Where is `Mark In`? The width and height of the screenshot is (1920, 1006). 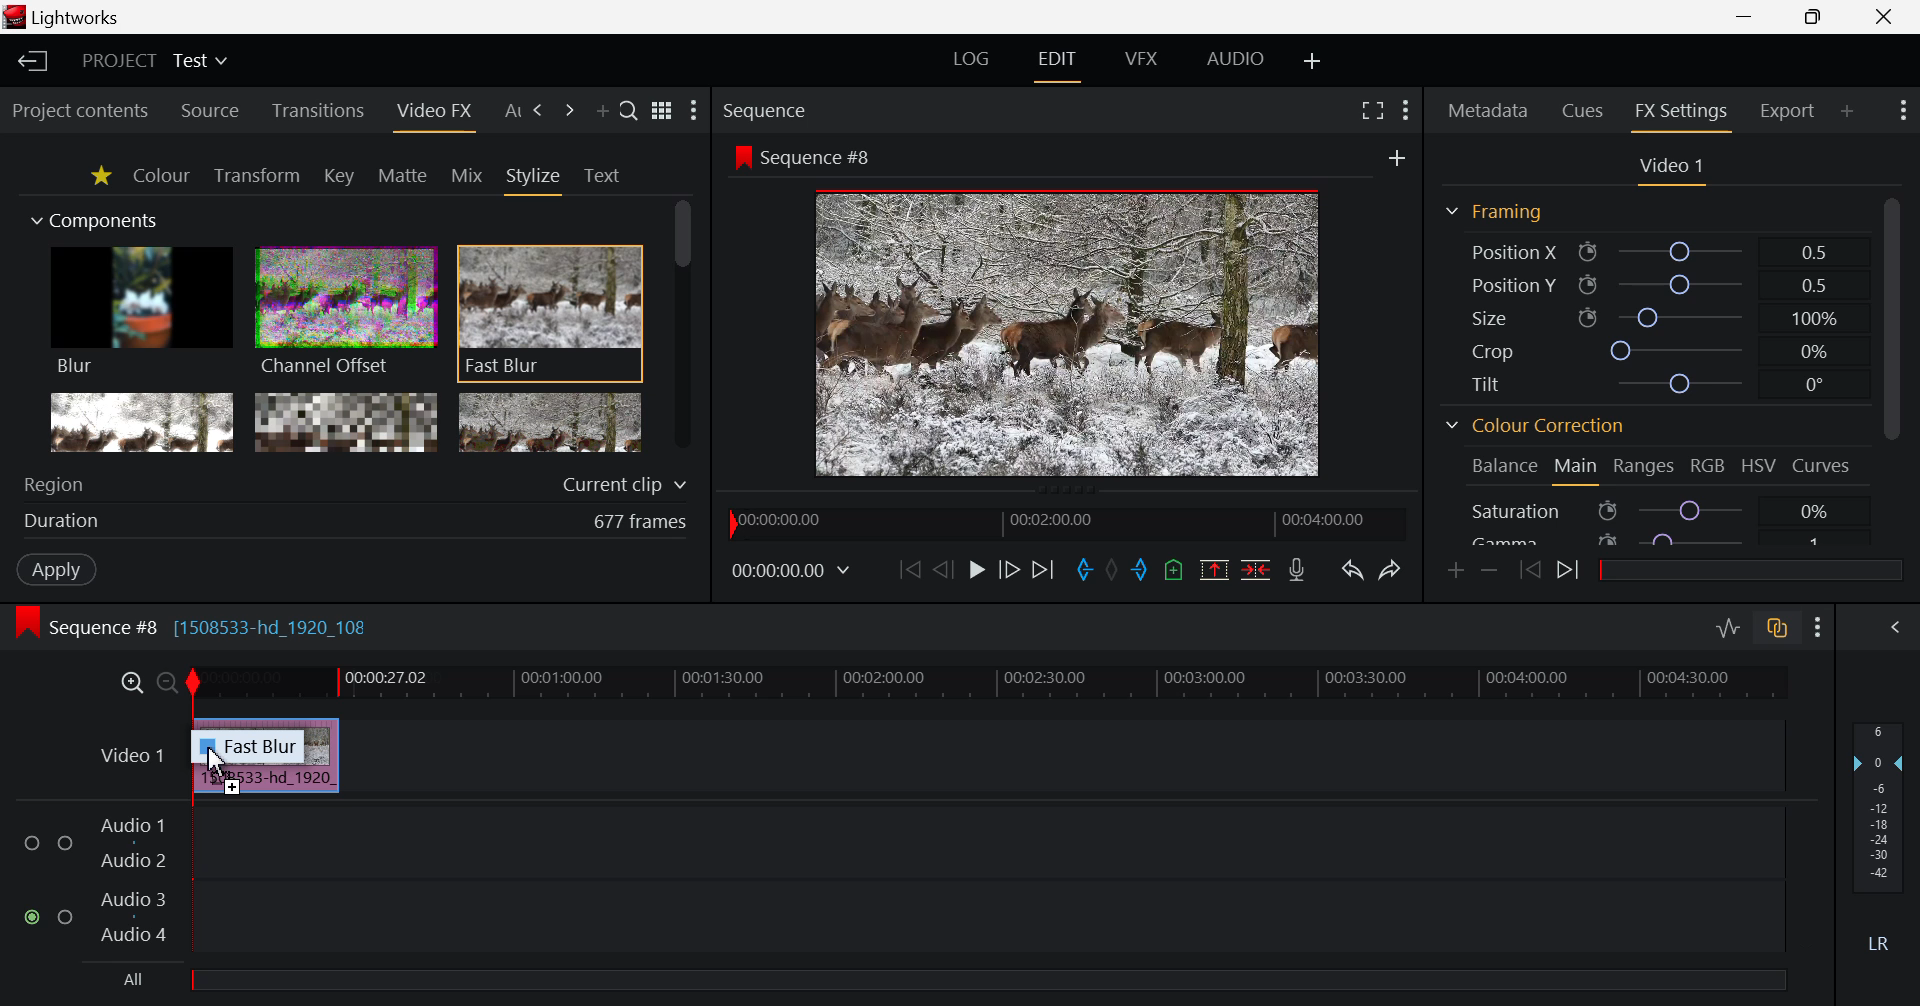
Mark In is located at coordinates (1086, 566).